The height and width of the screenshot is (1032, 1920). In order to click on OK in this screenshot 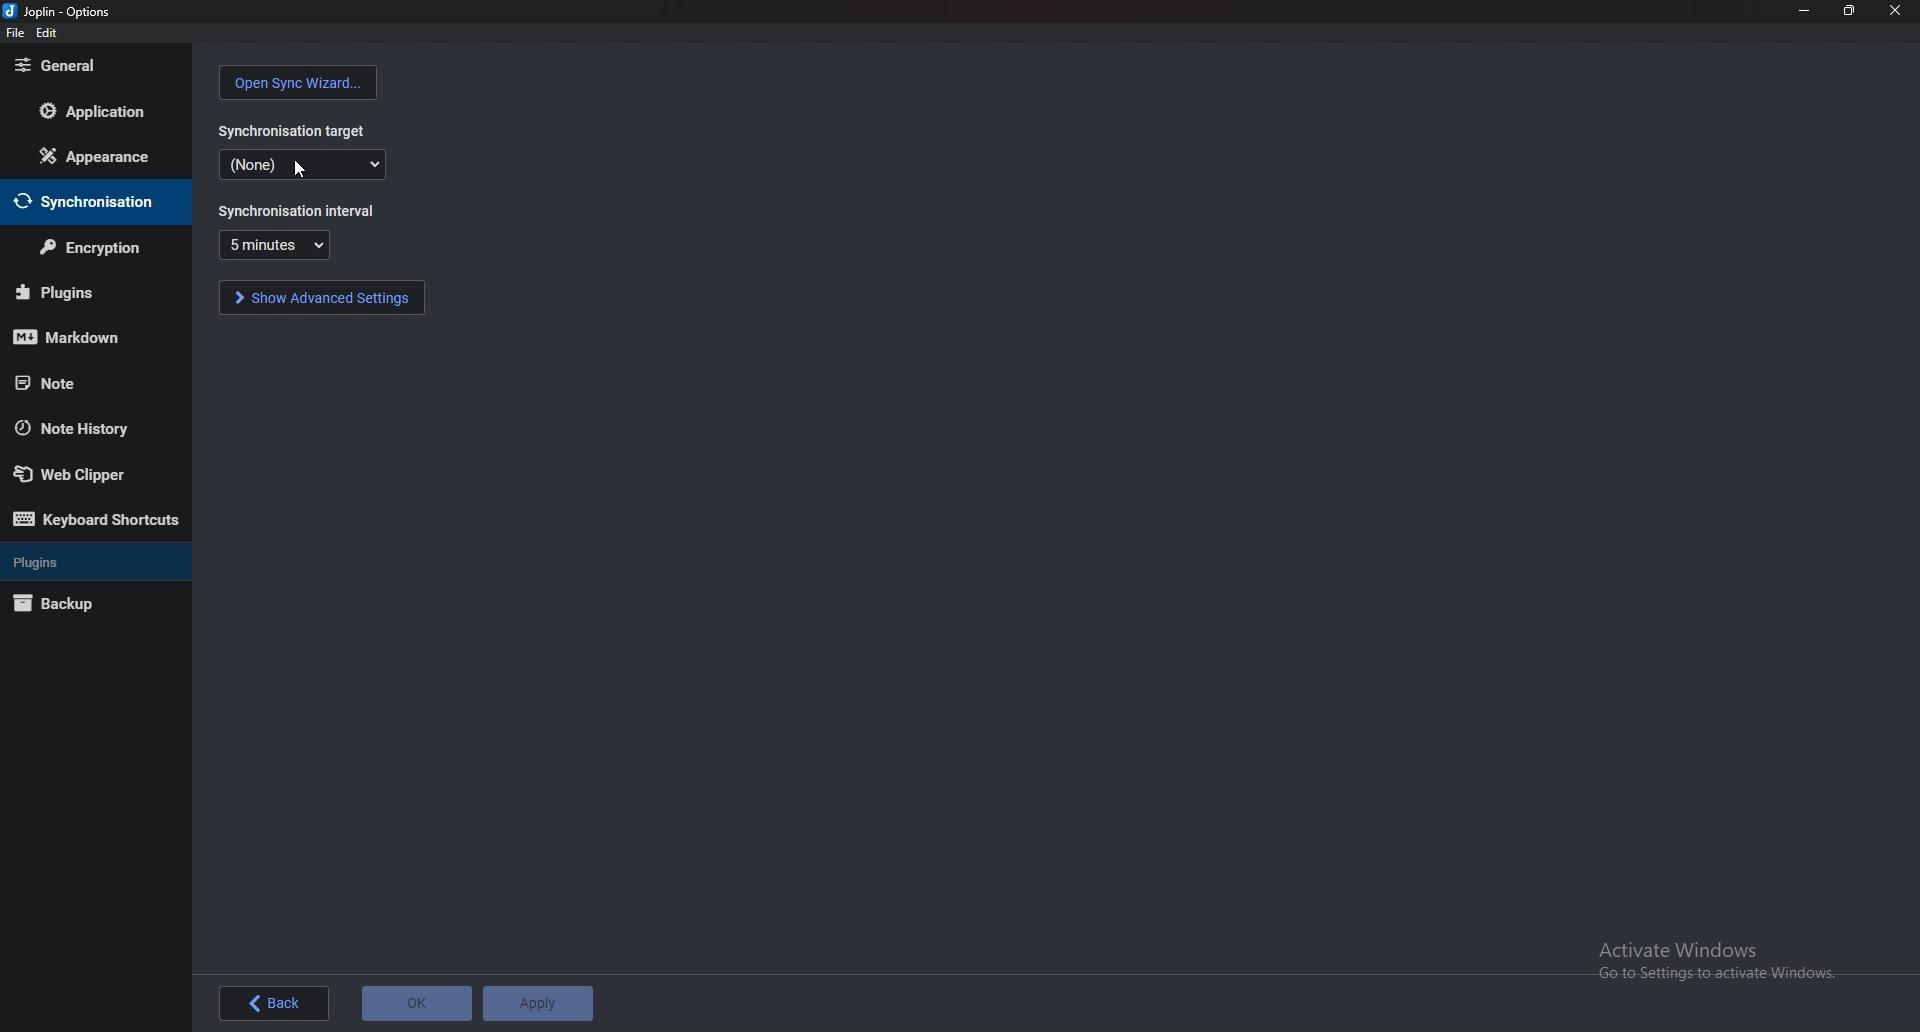, I will do `click(418, 1002)`.